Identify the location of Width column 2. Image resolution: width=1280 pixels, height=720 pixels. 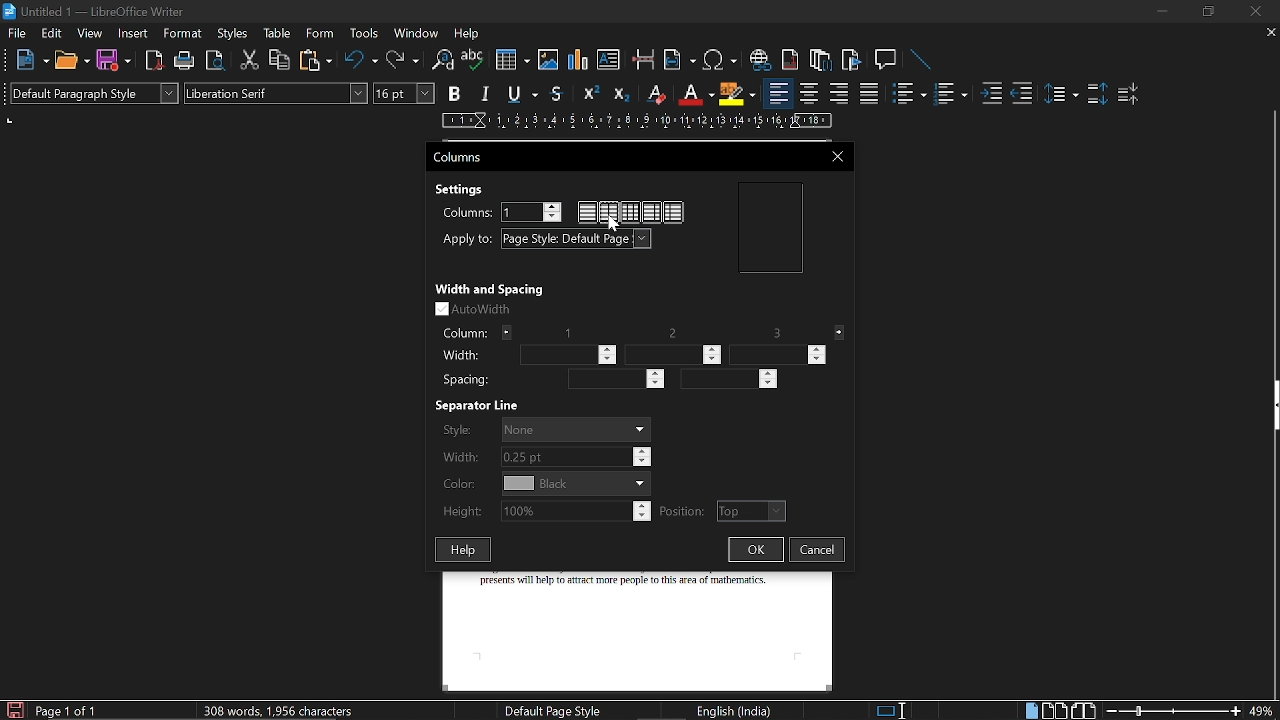
(675, 356).